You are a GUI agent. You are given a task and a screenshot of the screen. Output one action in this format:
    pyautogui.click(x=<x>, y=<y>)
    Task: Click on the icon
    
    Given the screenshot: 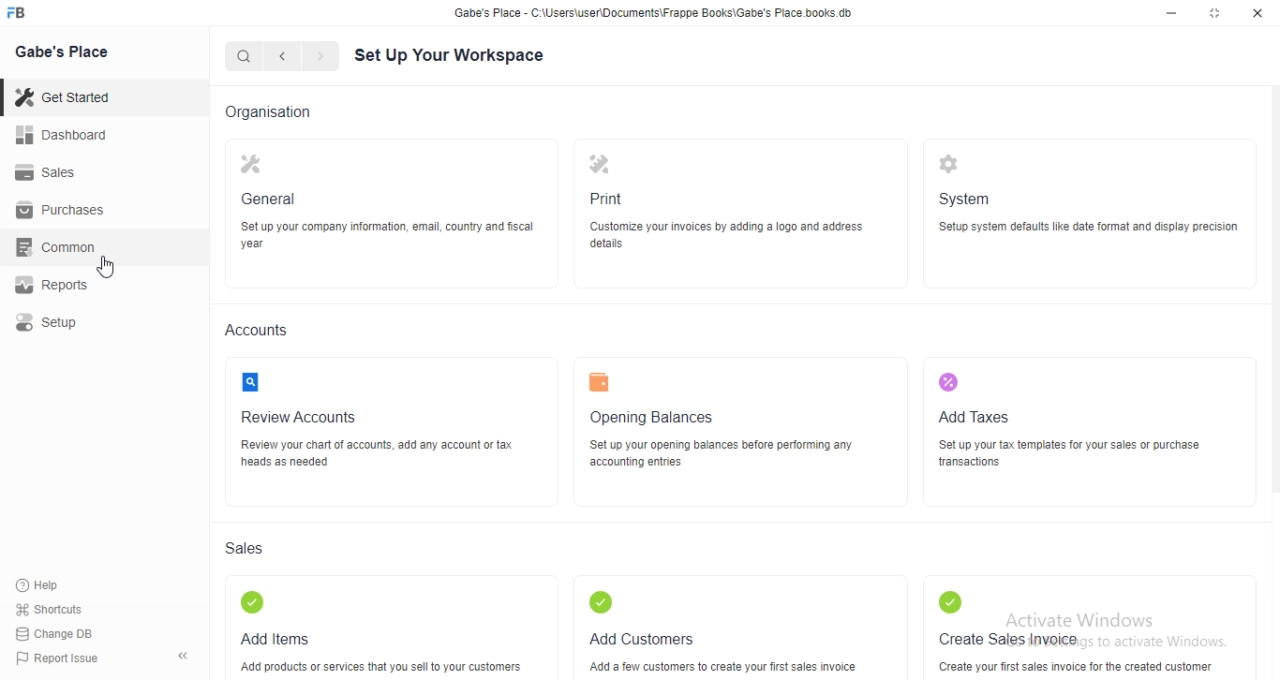 What is the action you would take?
    pyautogui.click(x=602, y=164)
    